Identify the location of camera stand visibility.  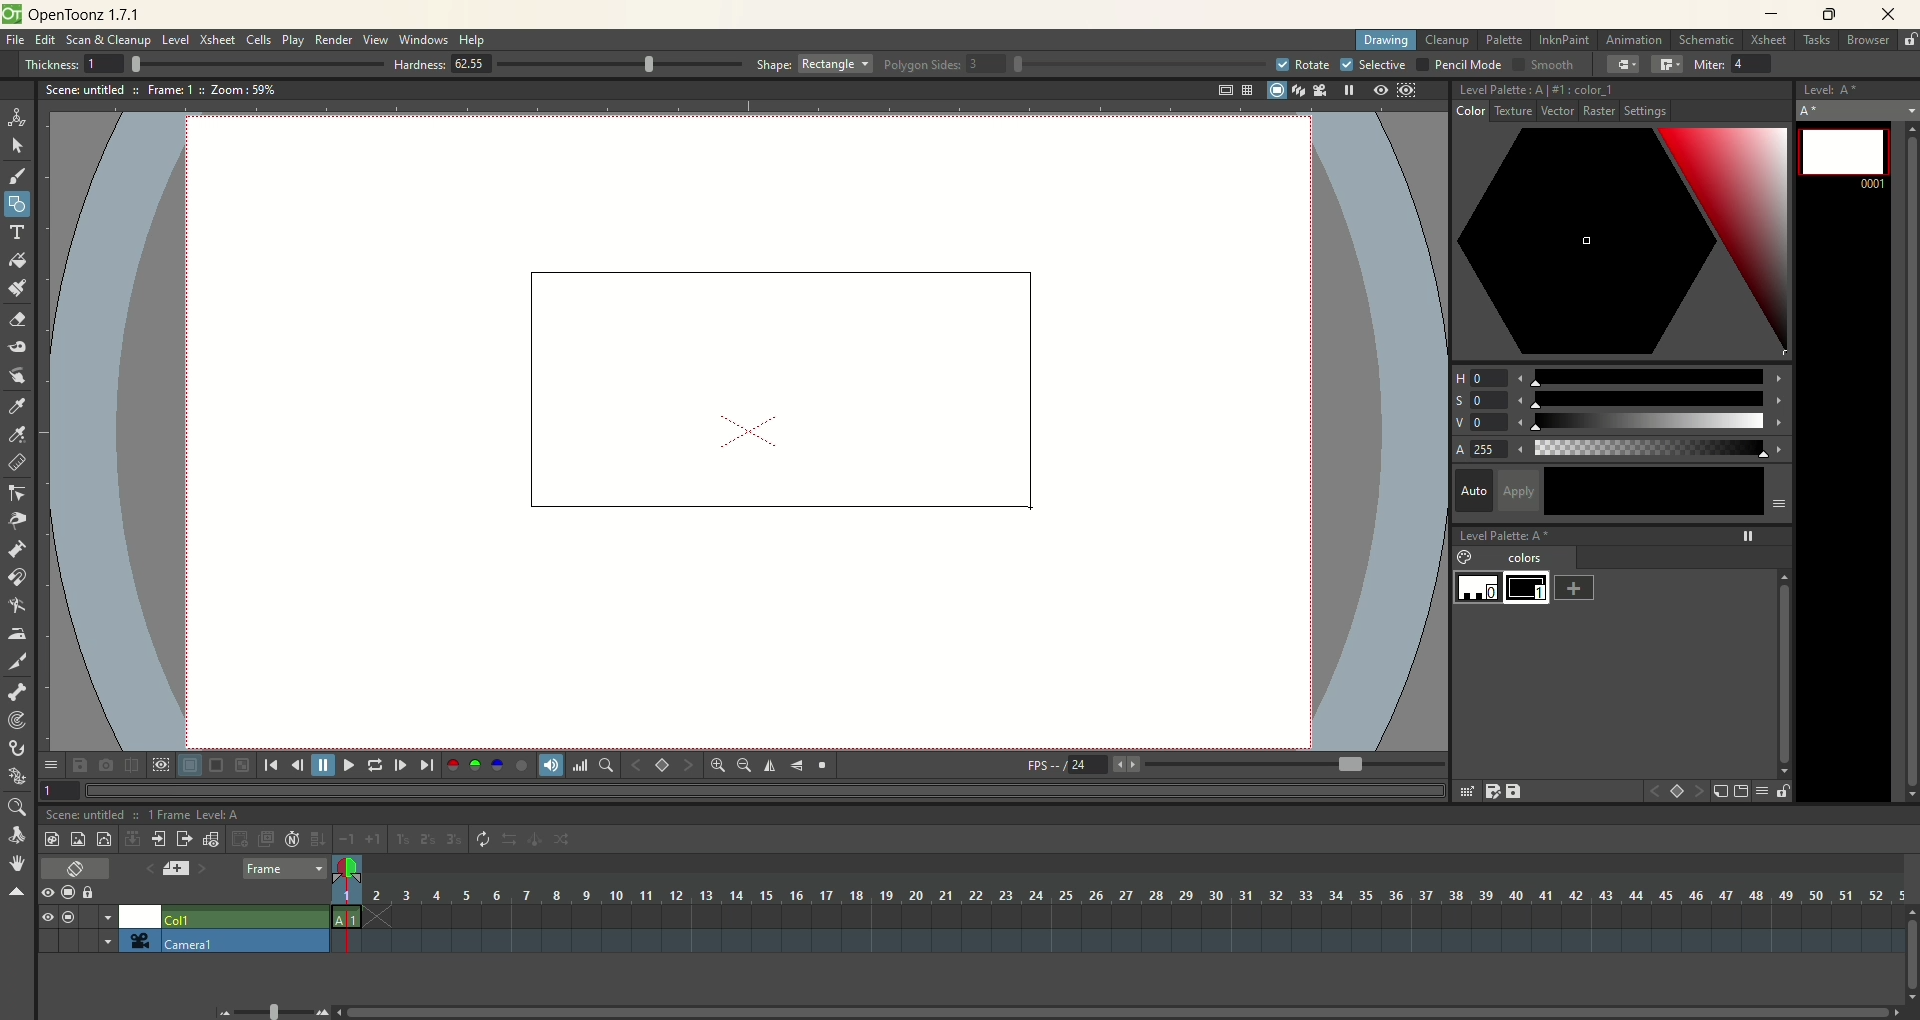
(73, 891).